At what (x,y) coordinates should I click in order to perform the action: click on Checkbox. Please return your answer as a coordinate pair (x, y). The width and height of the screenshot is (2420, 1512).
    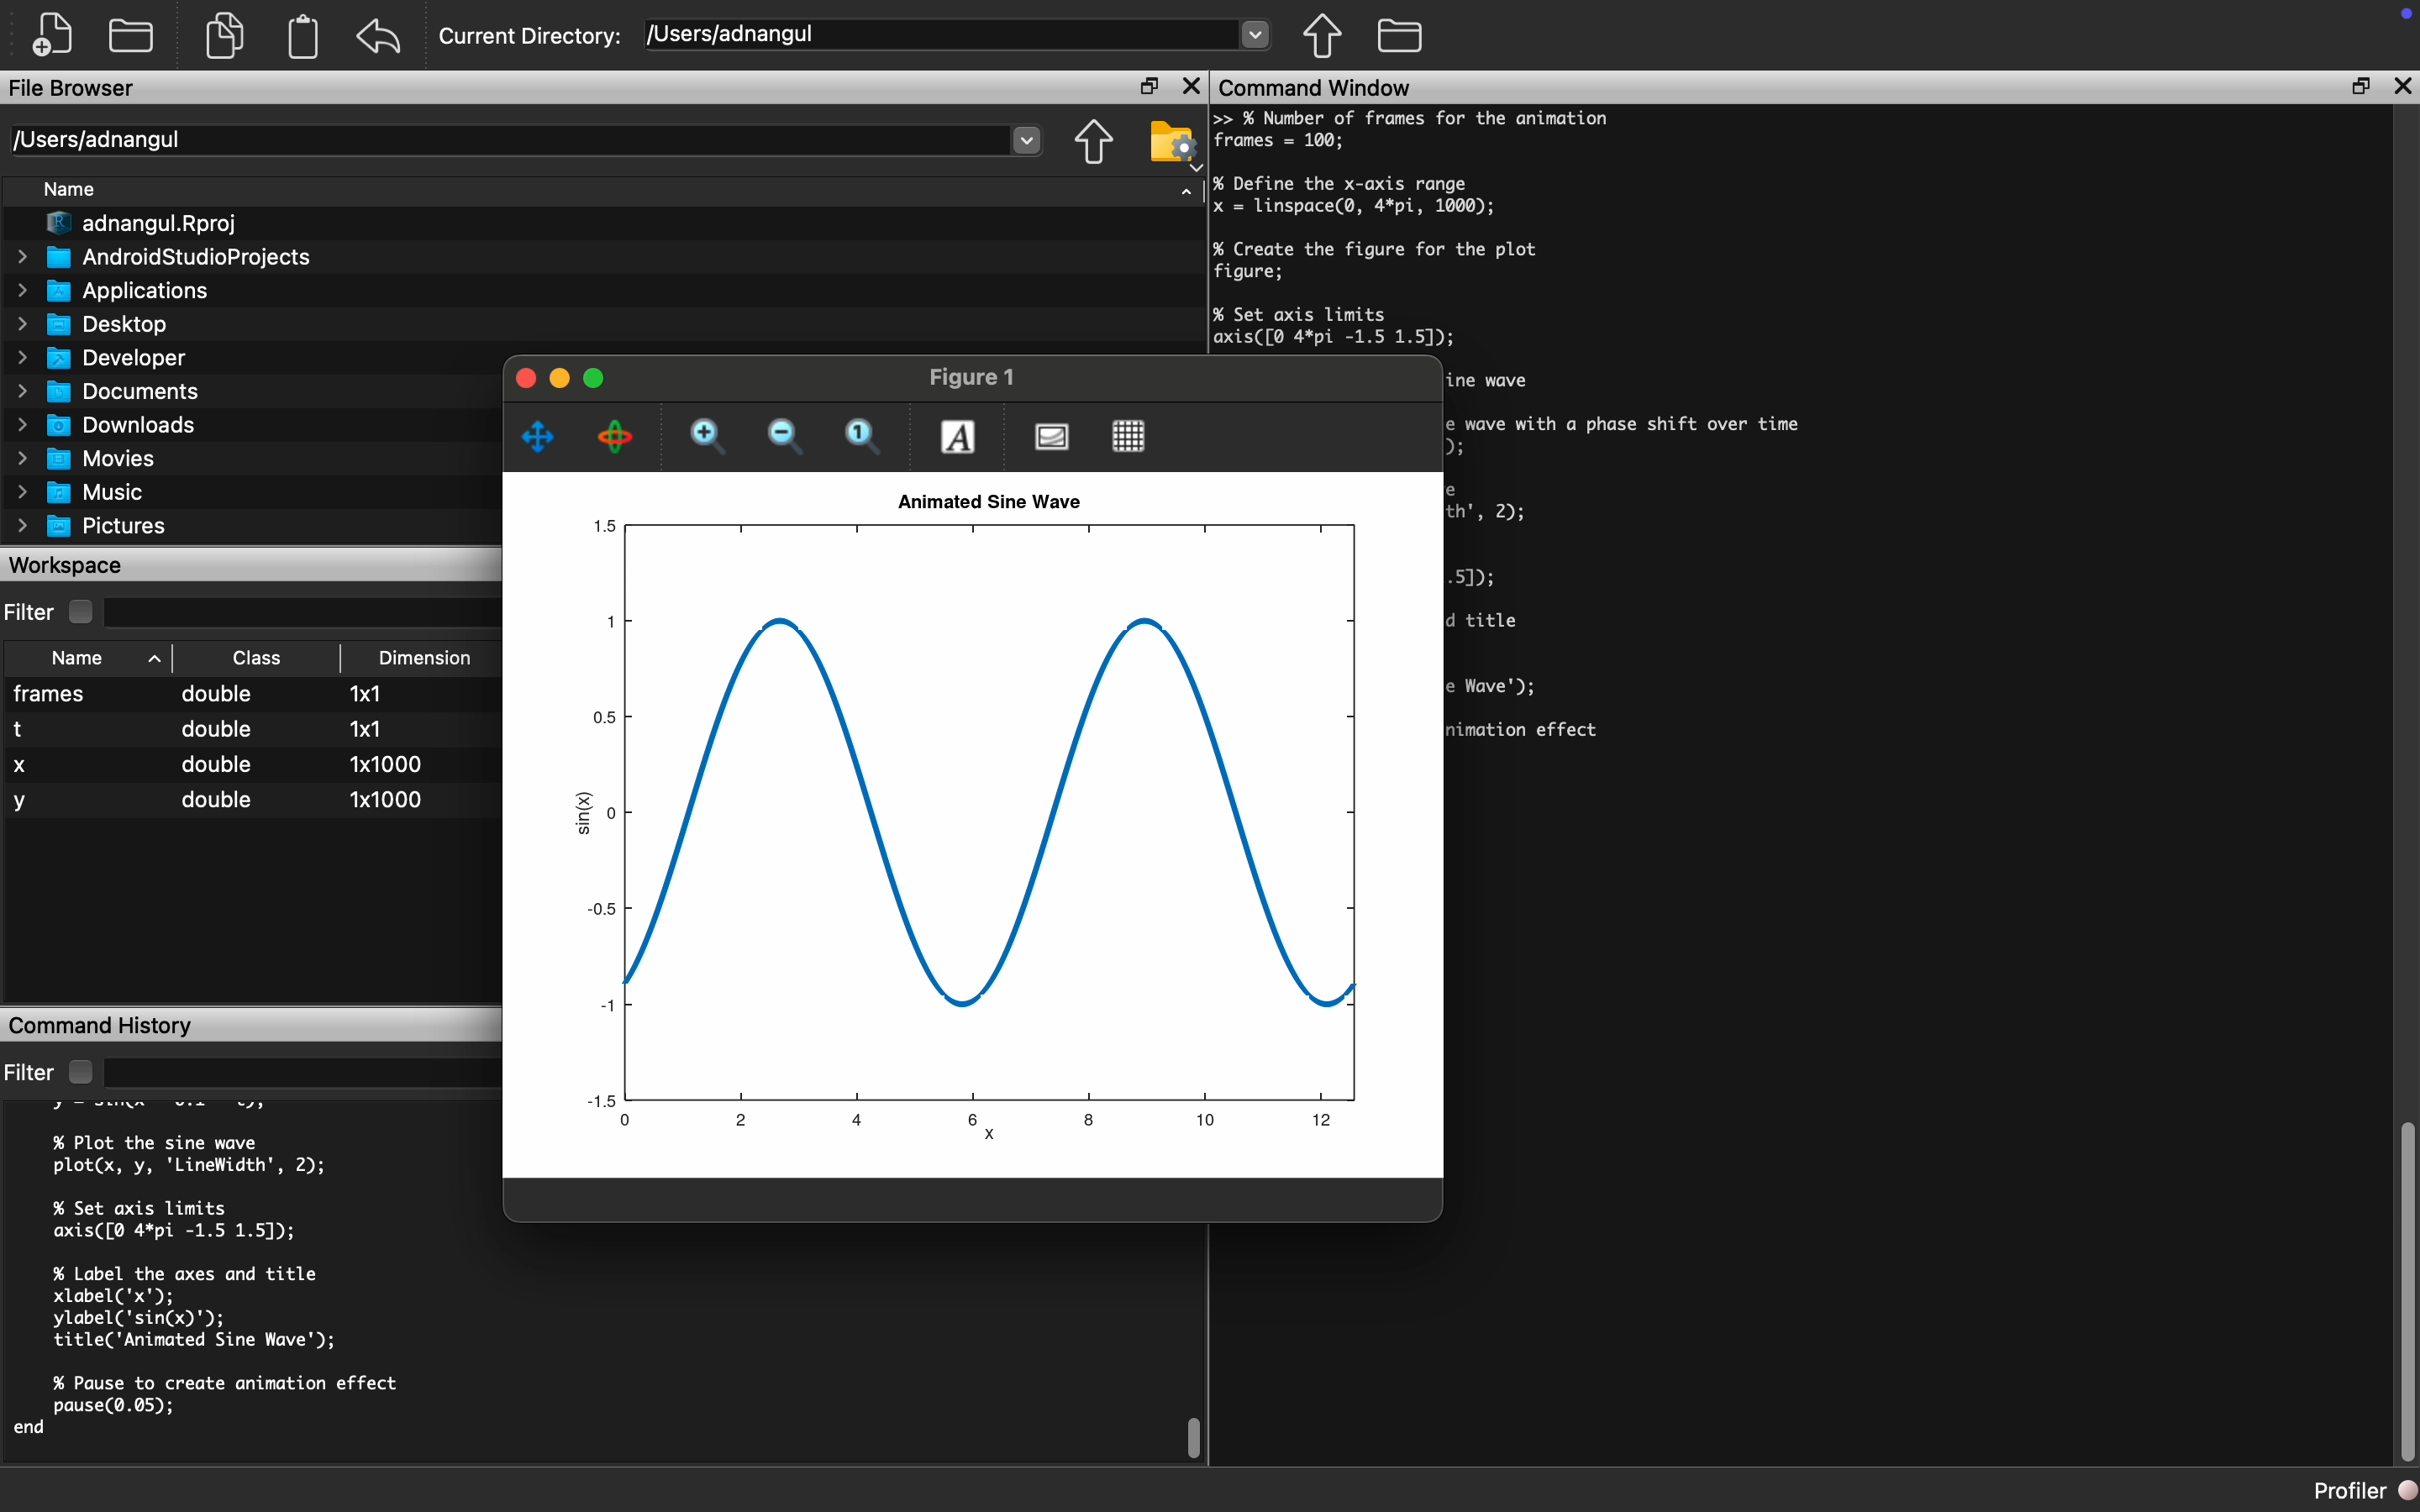
    Looking at the image, I should click on (78, 1072).